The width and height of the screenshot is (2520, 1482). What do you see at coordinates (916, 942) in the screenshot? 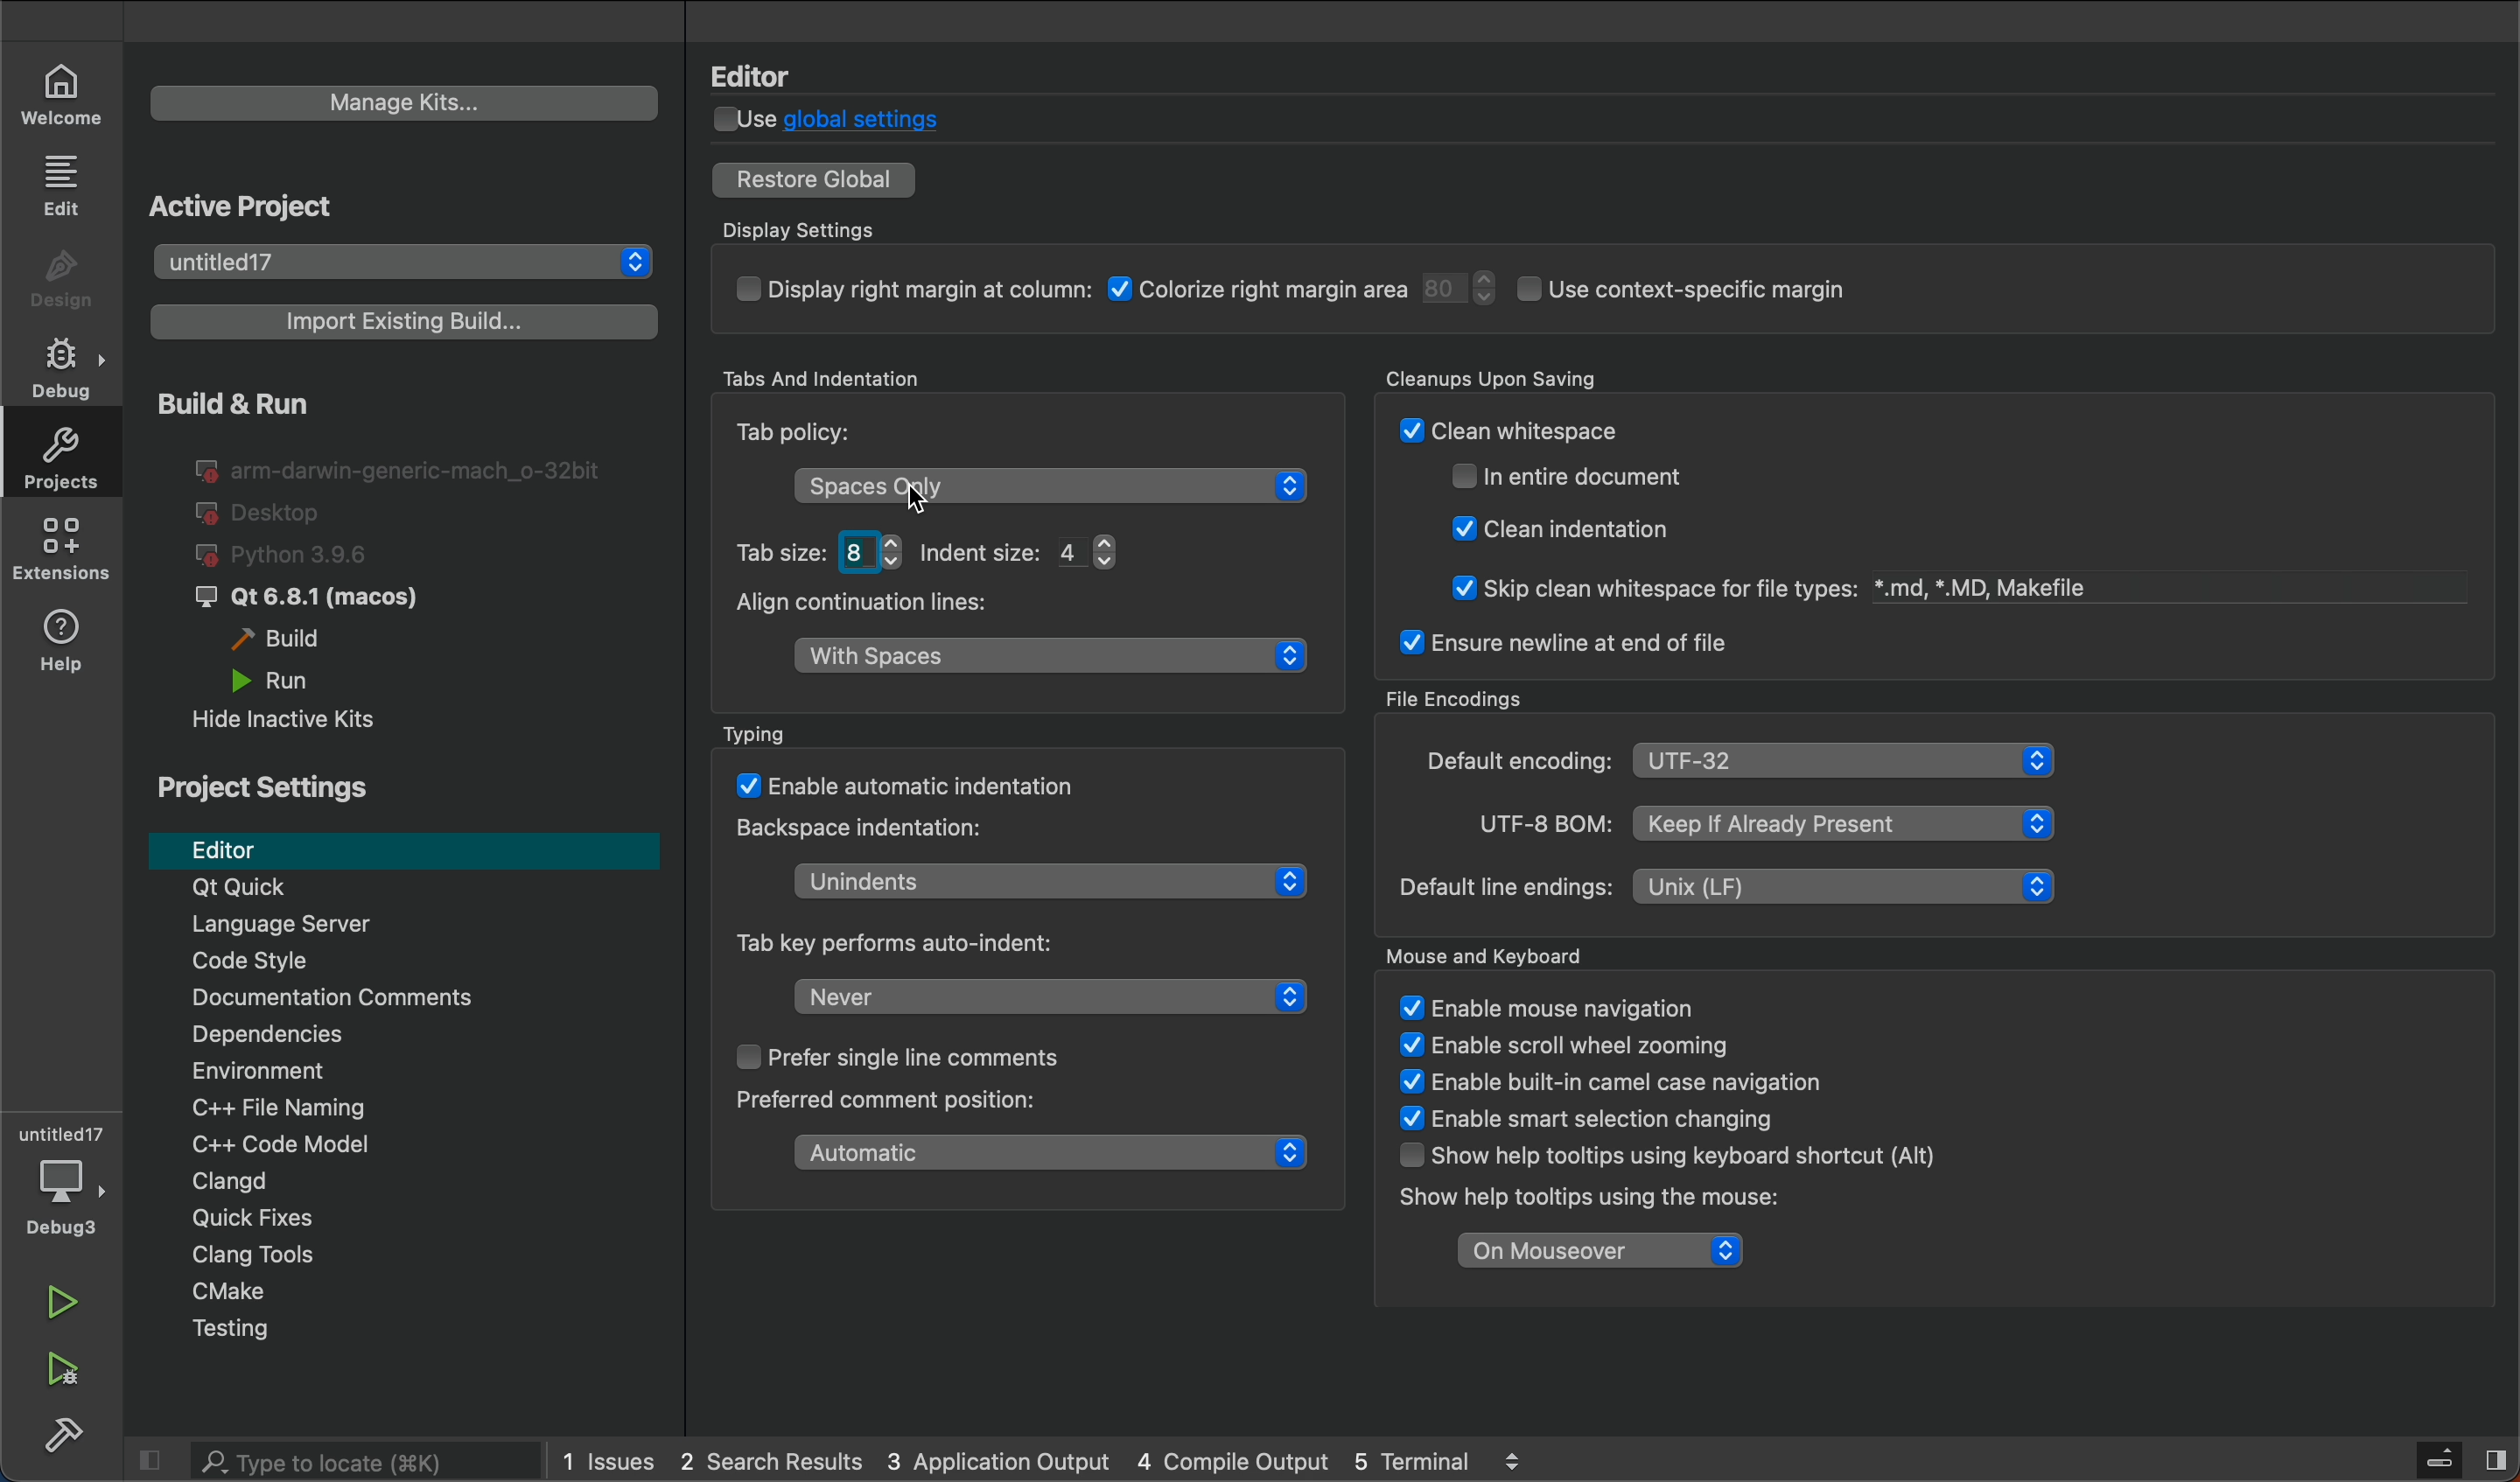
I see `key performs` at bounding box center [916, 942].